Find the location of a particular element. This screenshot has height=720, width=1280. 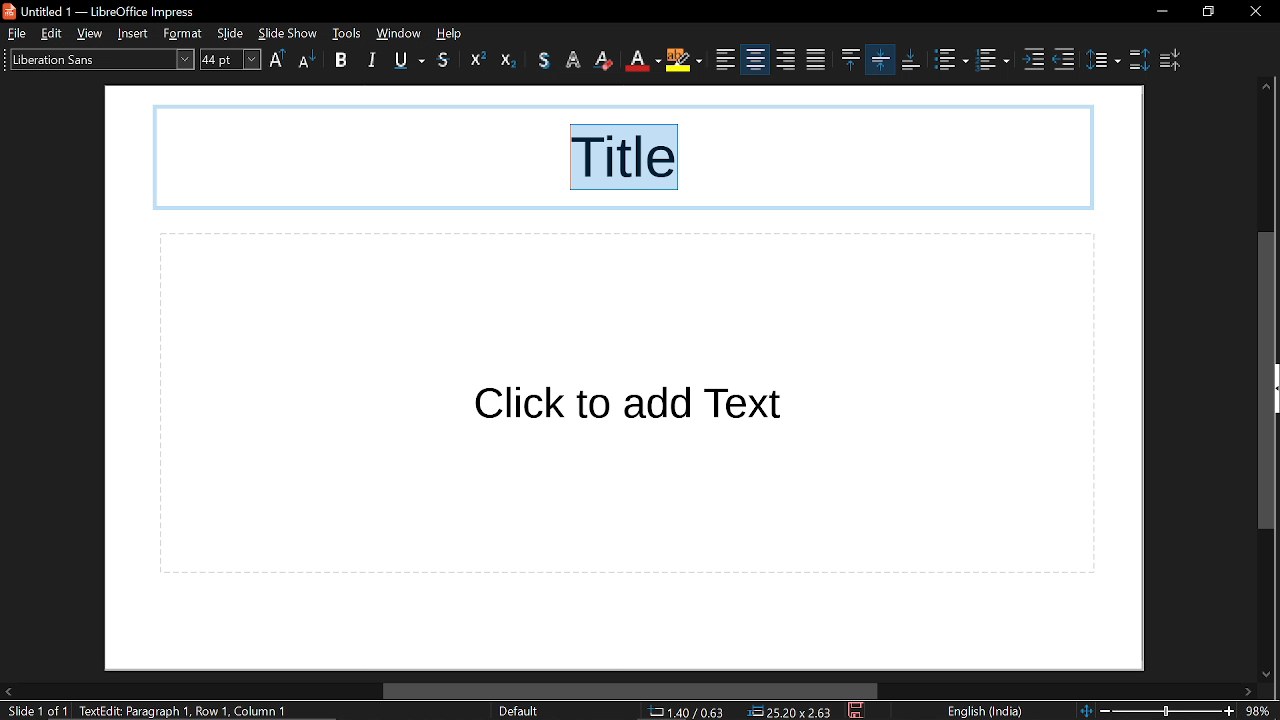

increase indent is located at coordinates (1036, 60).